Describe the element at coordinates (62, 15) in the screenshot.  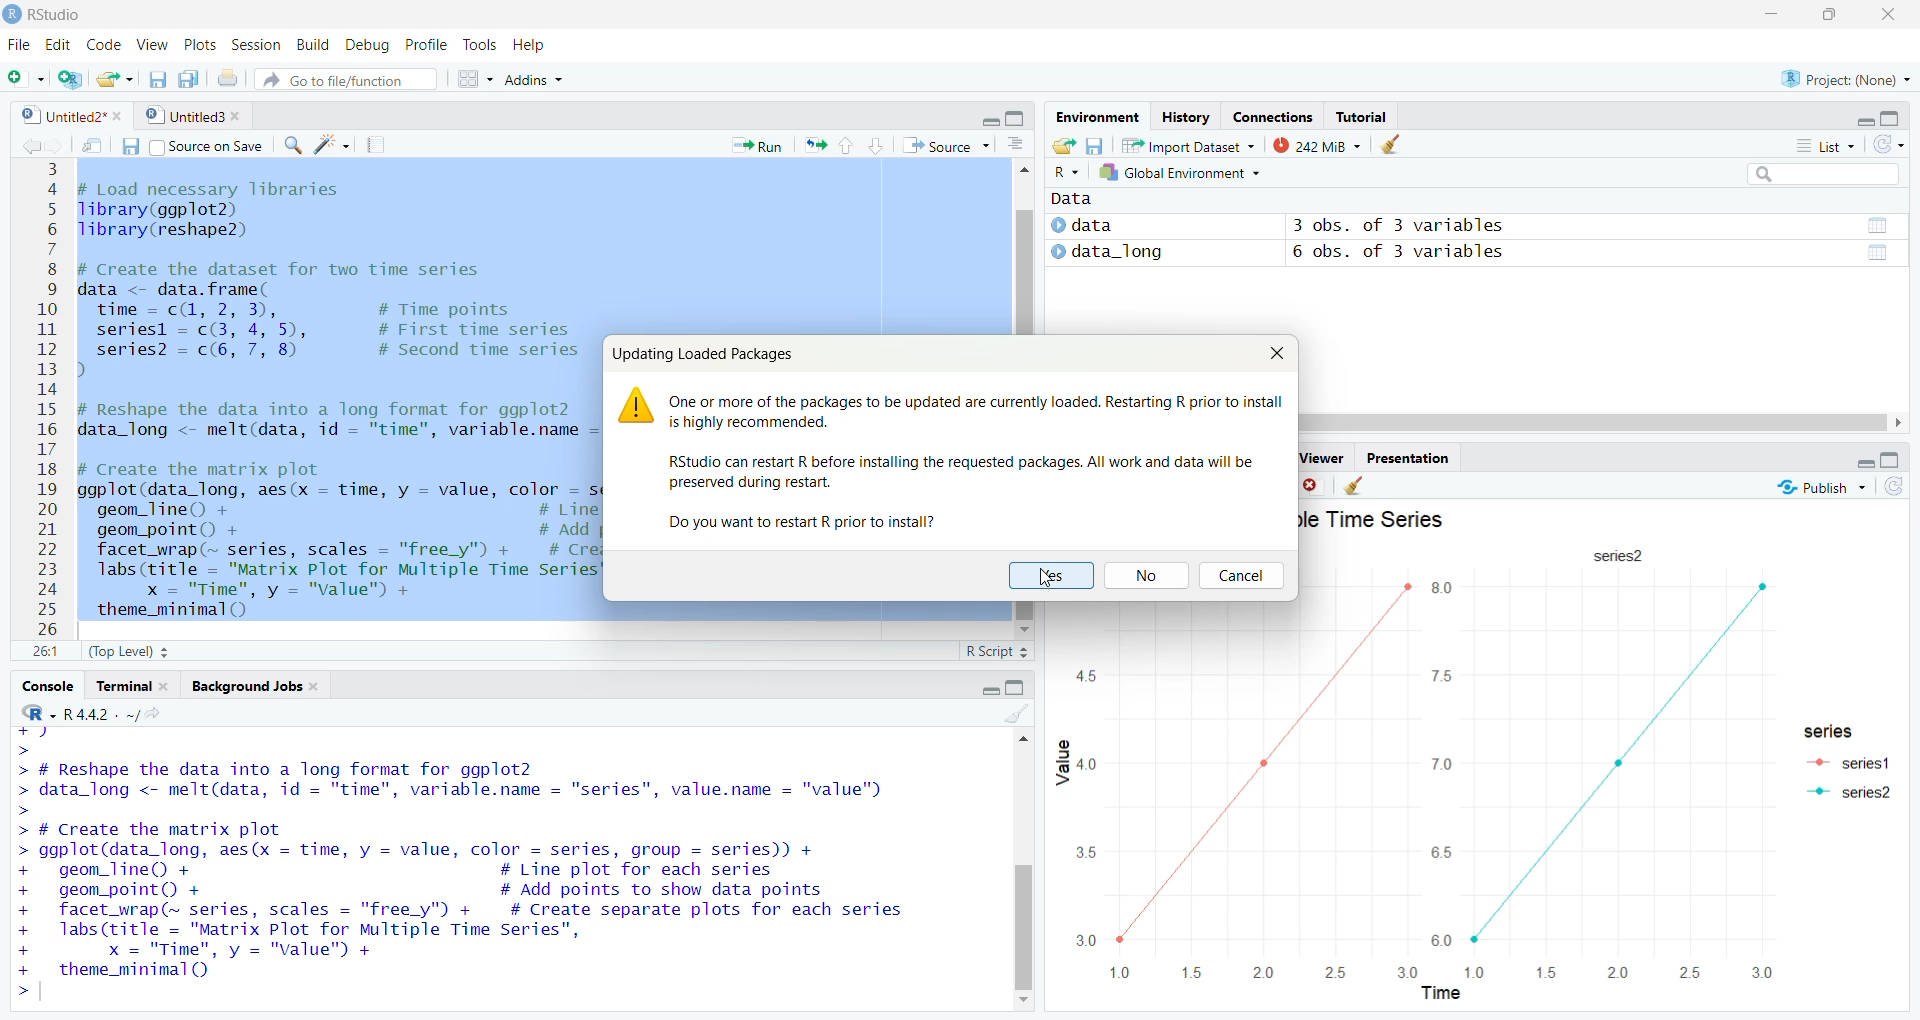
I see `RStudio` at that location.